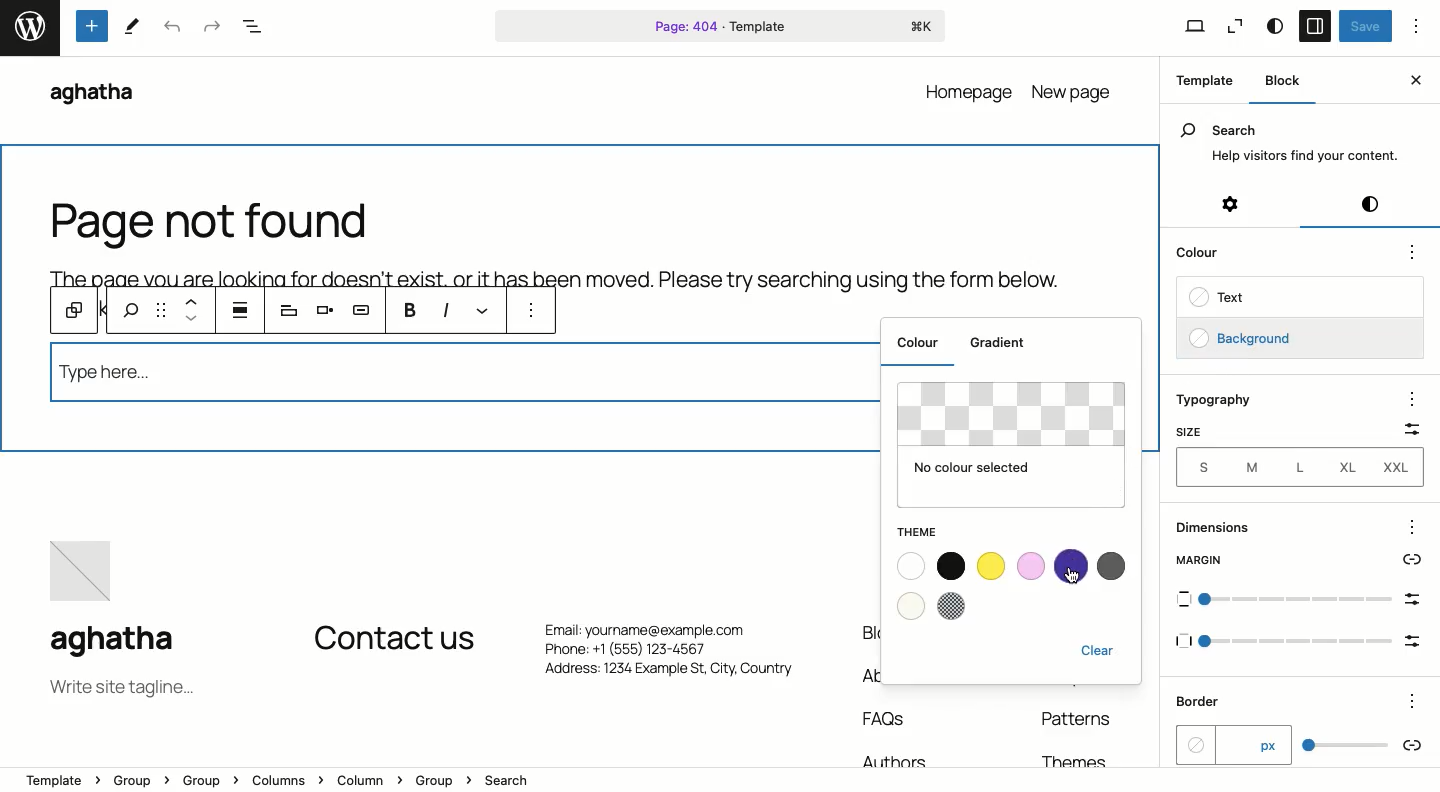 The image size is (1440, 792). I want to click on Colours, so click(1009, 585).